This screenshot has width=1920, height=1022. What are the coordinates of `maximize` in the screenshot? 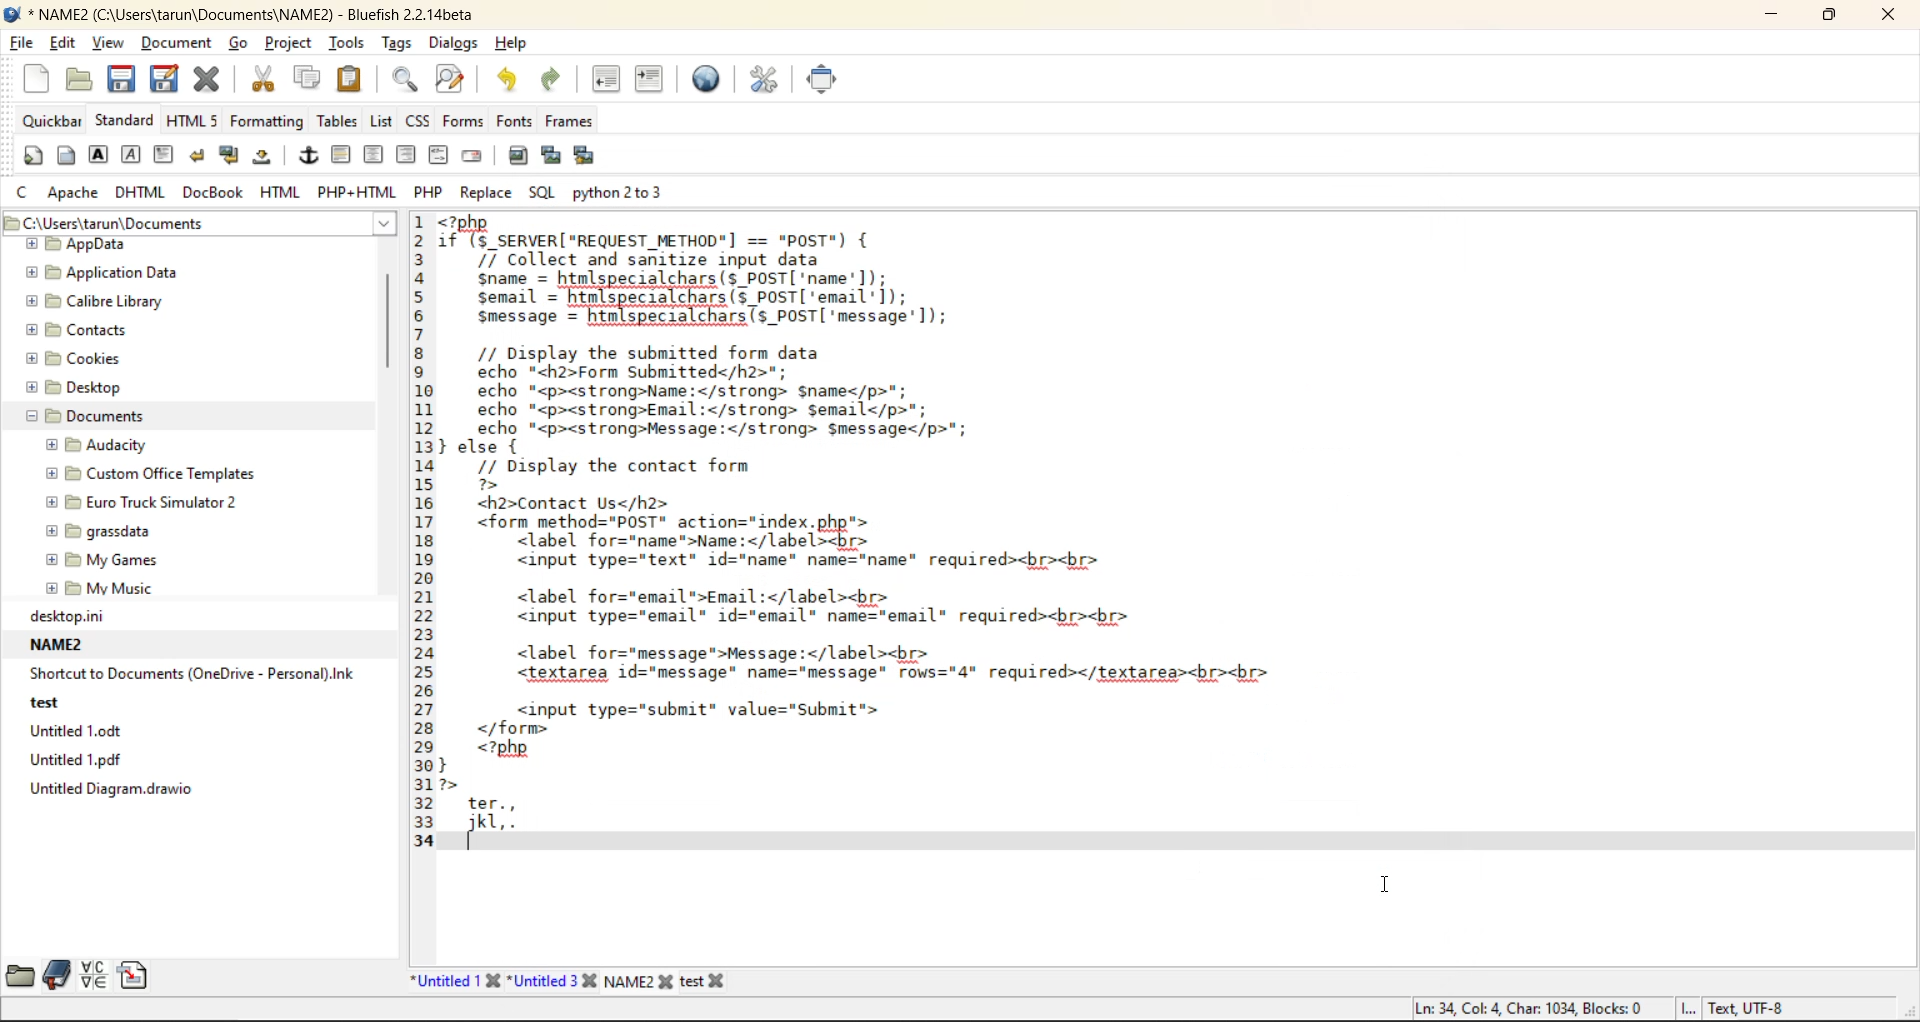 It's located at (1831, 19).